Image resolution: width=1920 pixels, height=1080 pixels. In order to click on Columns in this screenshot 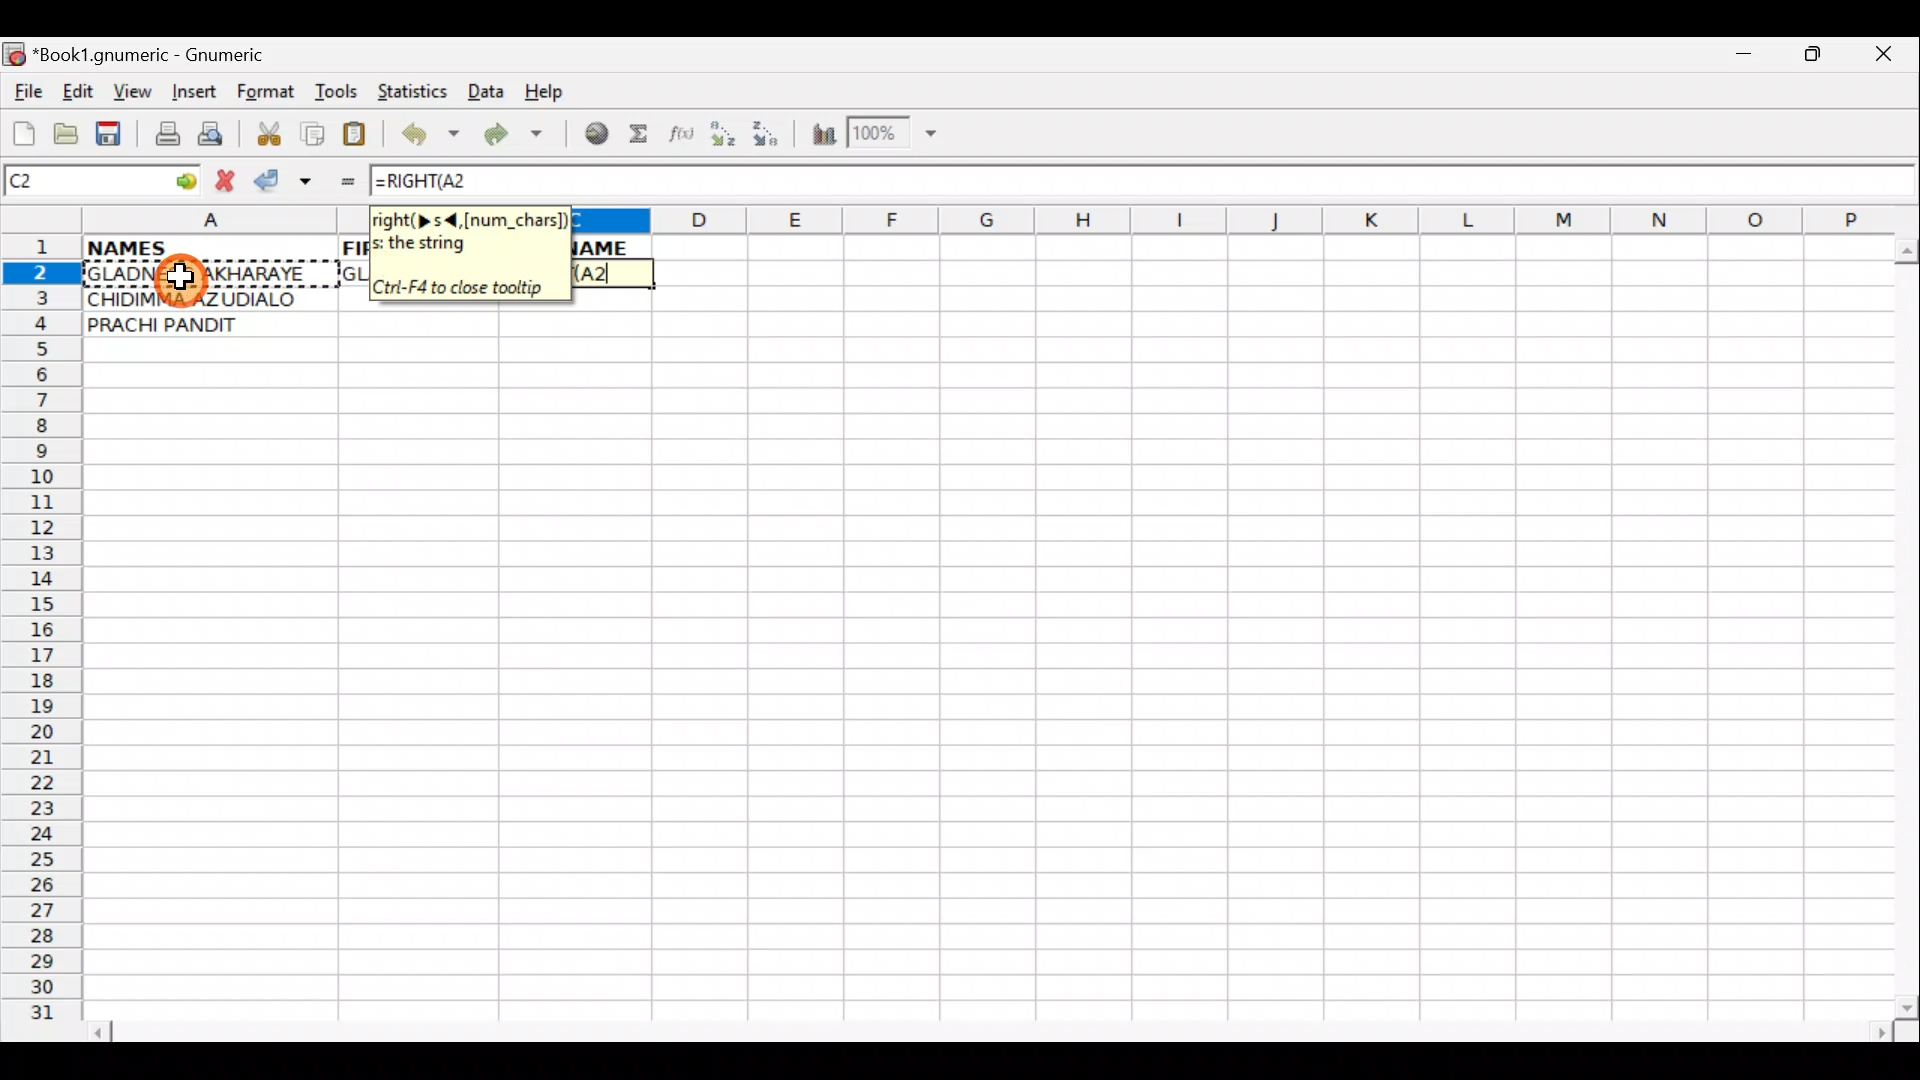, I will do `click(1234, 219)`.